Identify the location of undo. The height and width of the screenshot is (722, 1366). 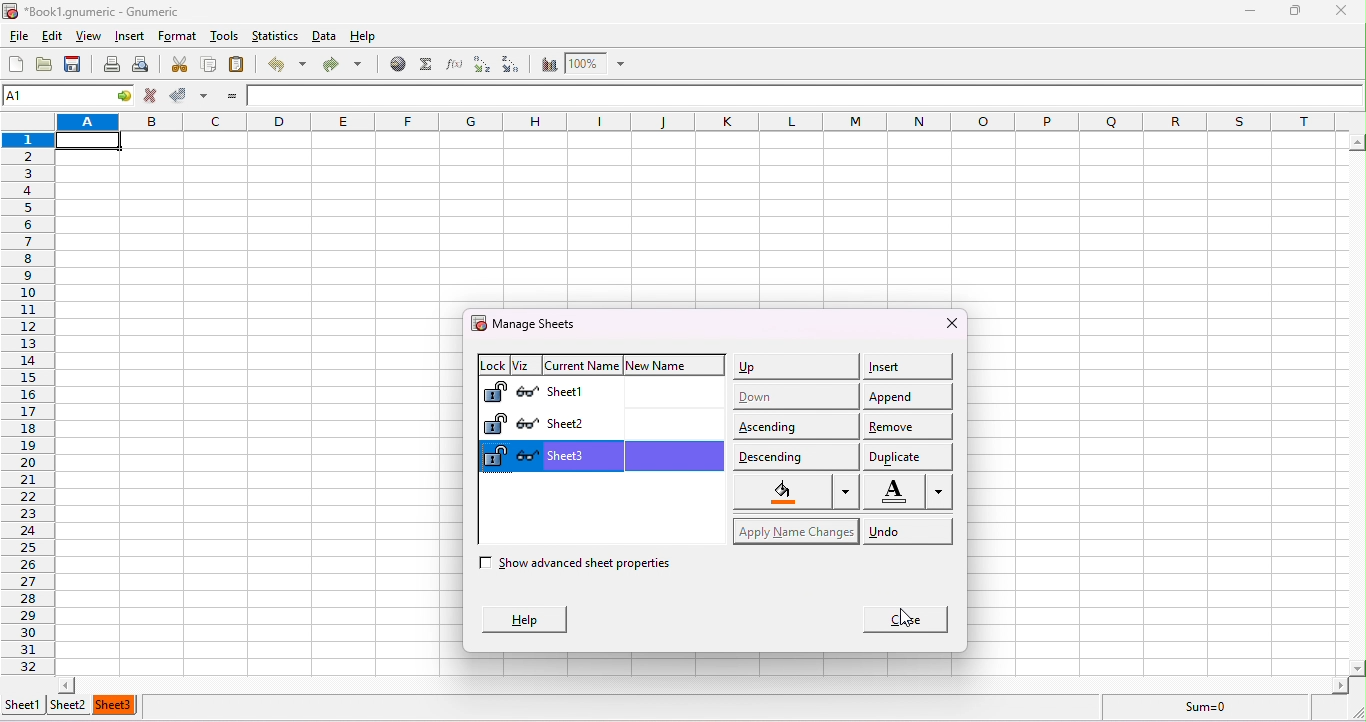
(906, 531).